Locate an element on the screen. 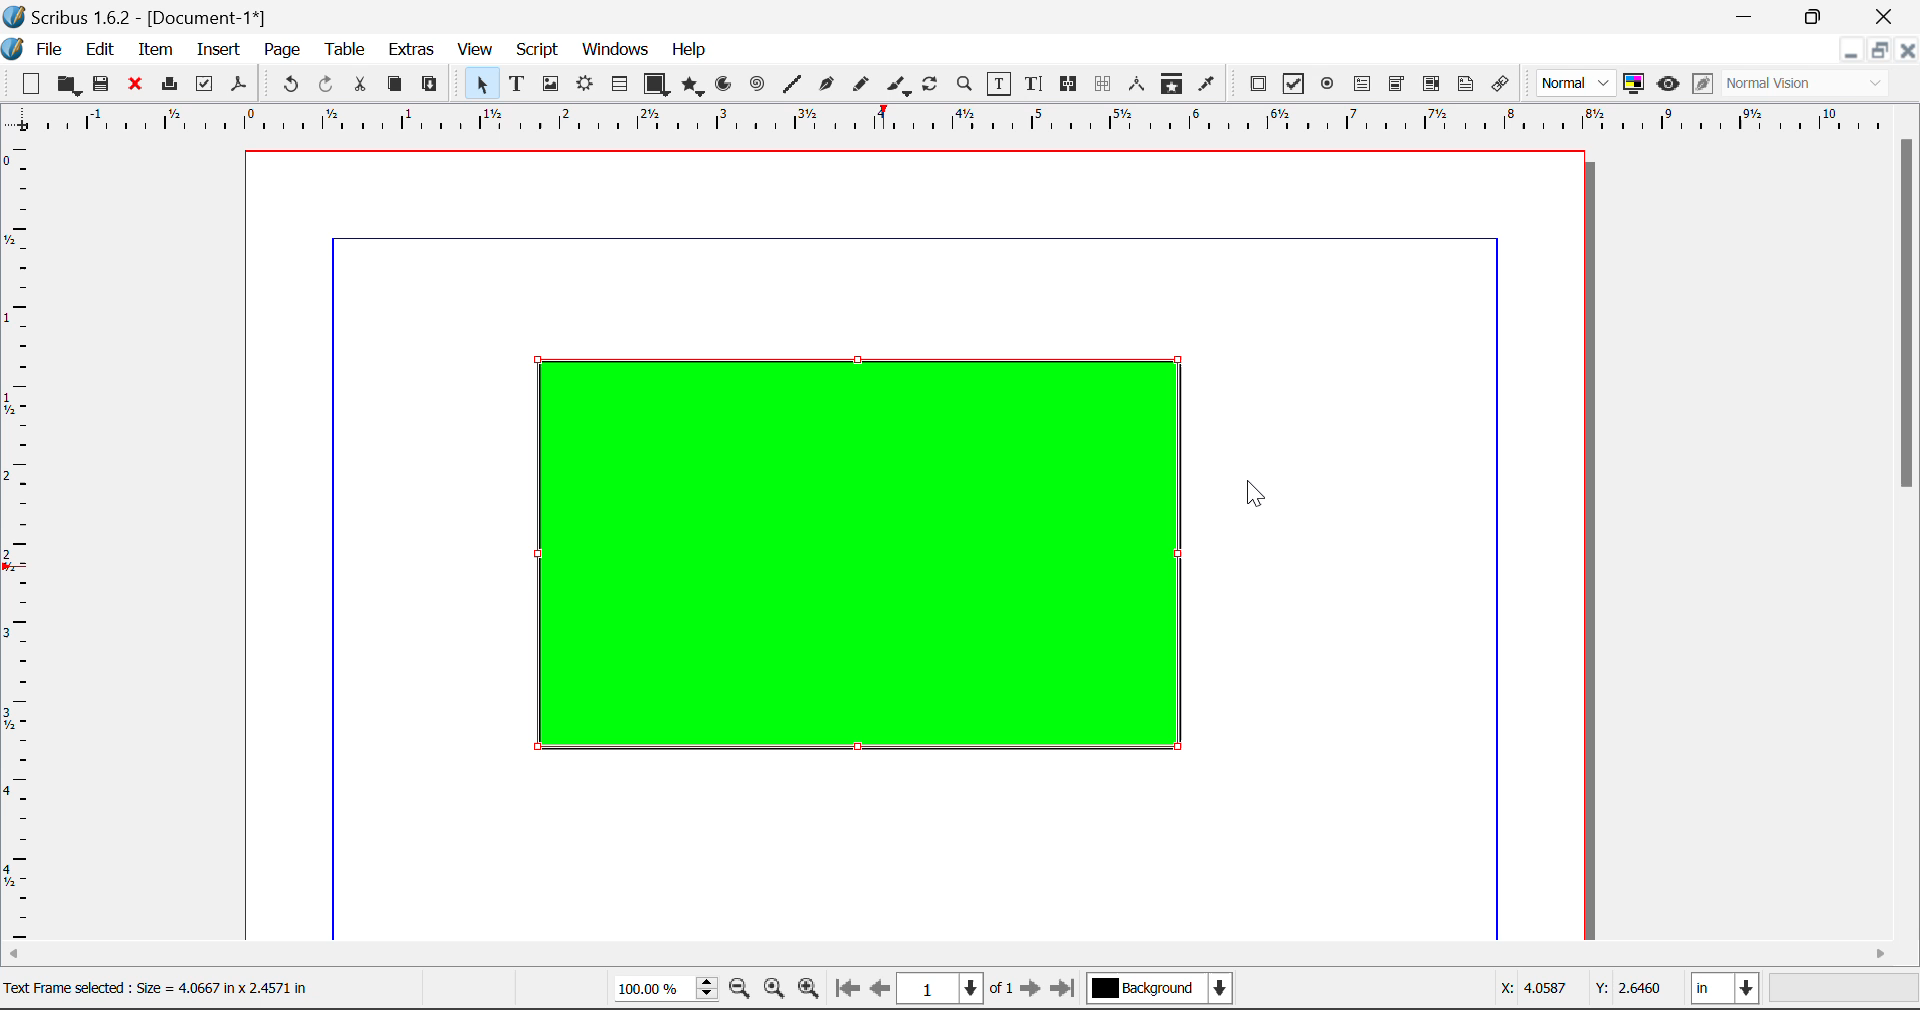 The width and height of the screenshot is (1920, 1010). Zoom is located at coordinates (966, 83).